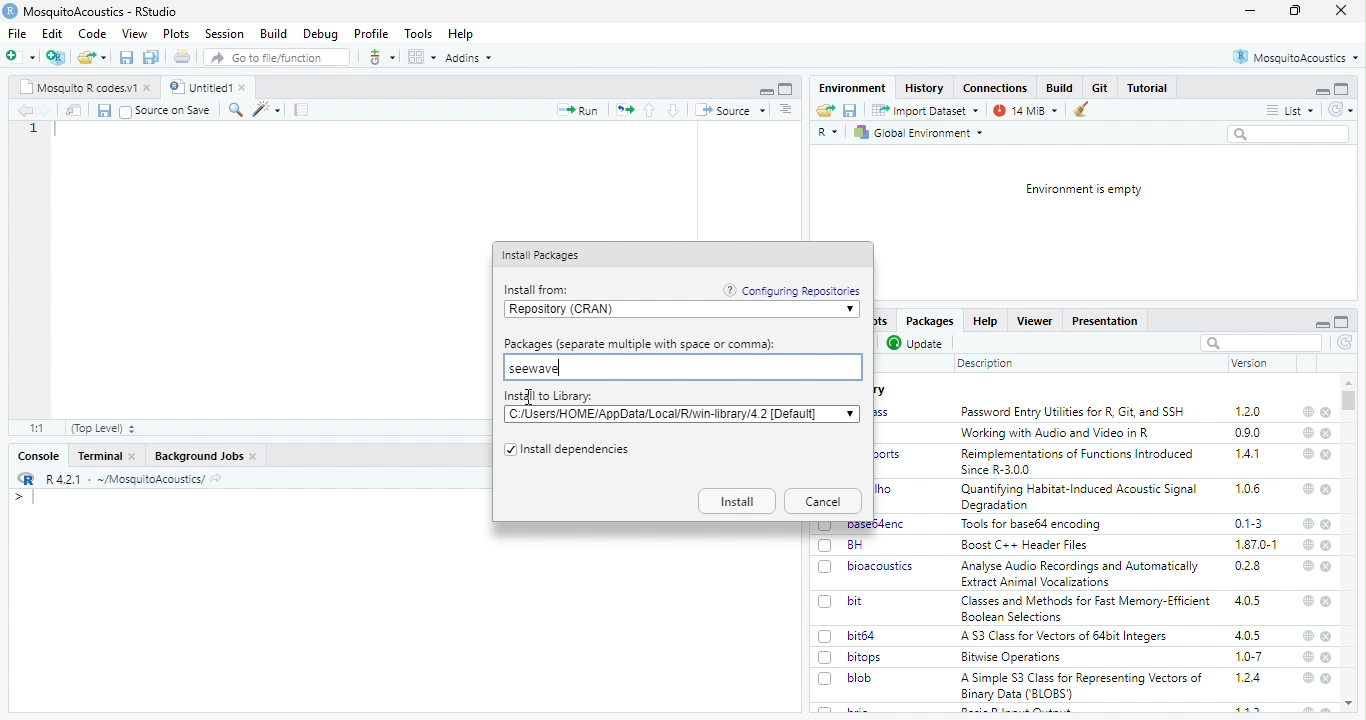  I want to click on Analyse Audio Recordings and Automatically
Extract Animal Vocalizations, so click(1082, 573).